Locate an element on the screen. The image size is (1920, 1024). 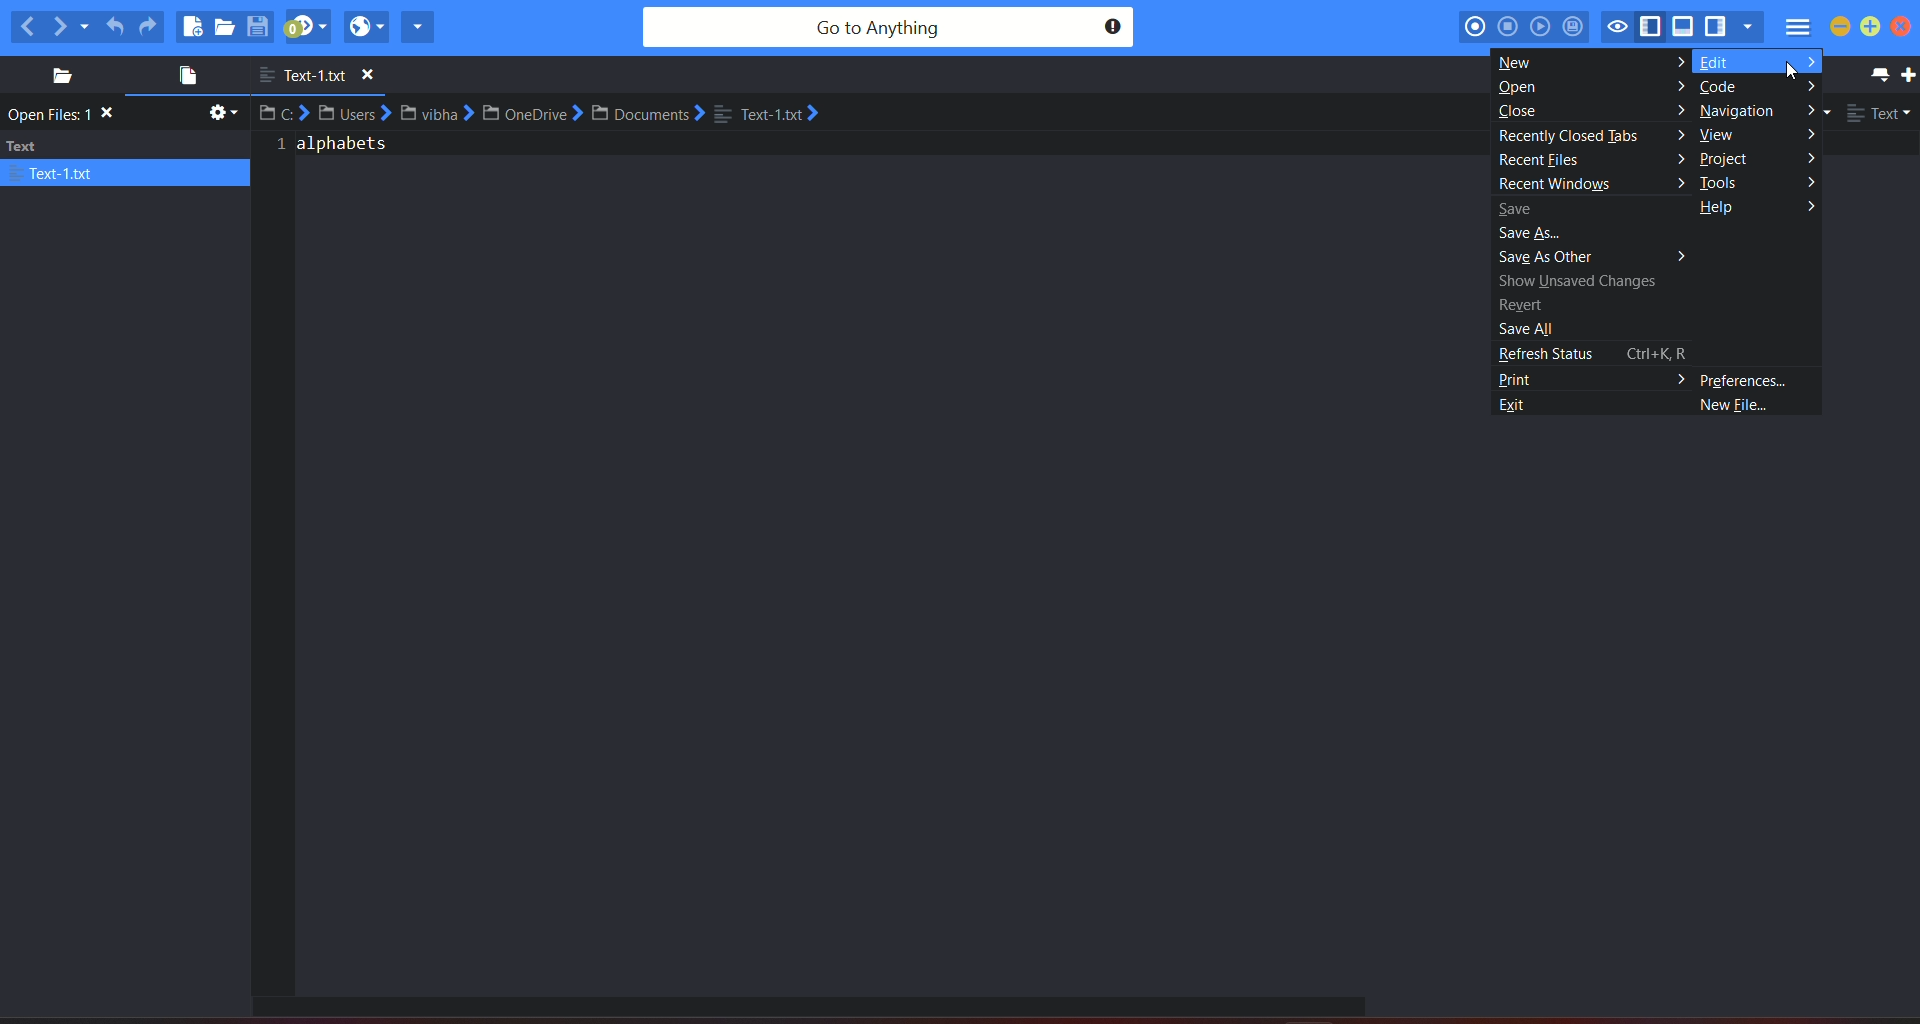
project is located at coordinates (1726, 159).